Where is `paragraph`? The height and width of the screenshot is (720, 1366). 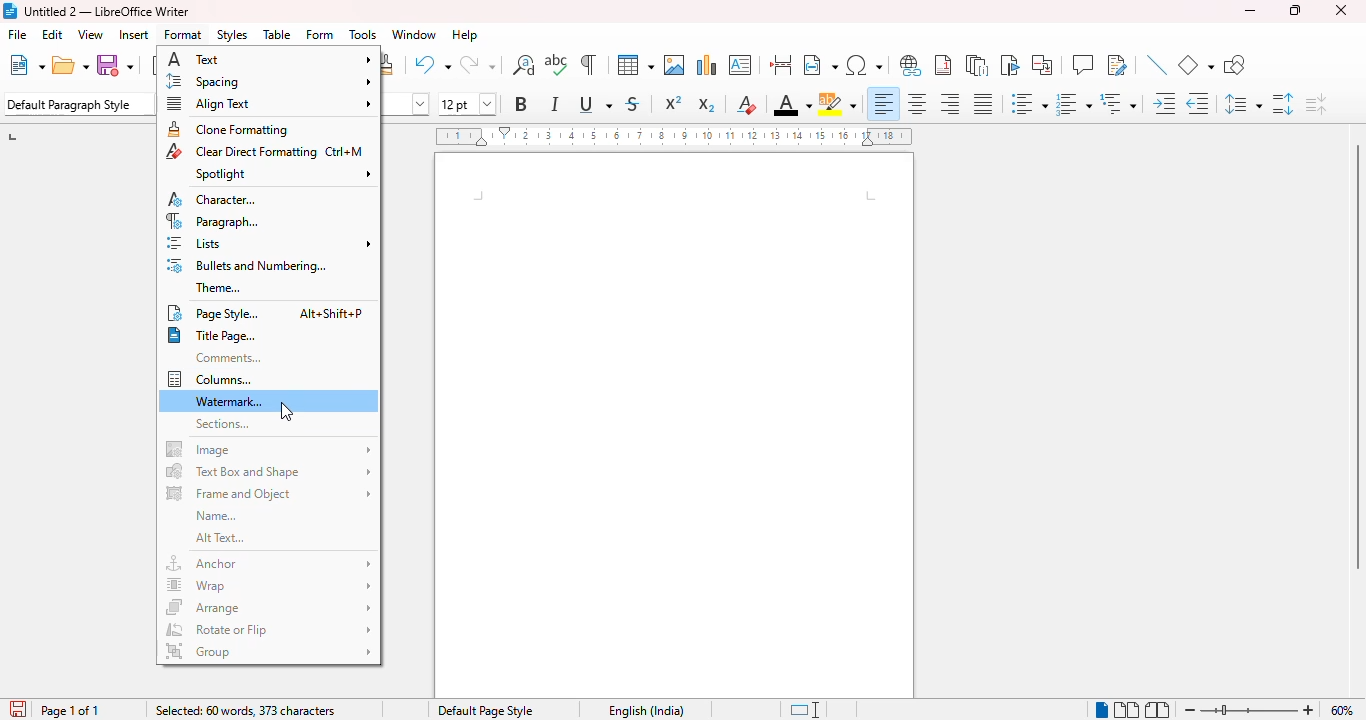 paragraph is located at coordinates (214, 221).